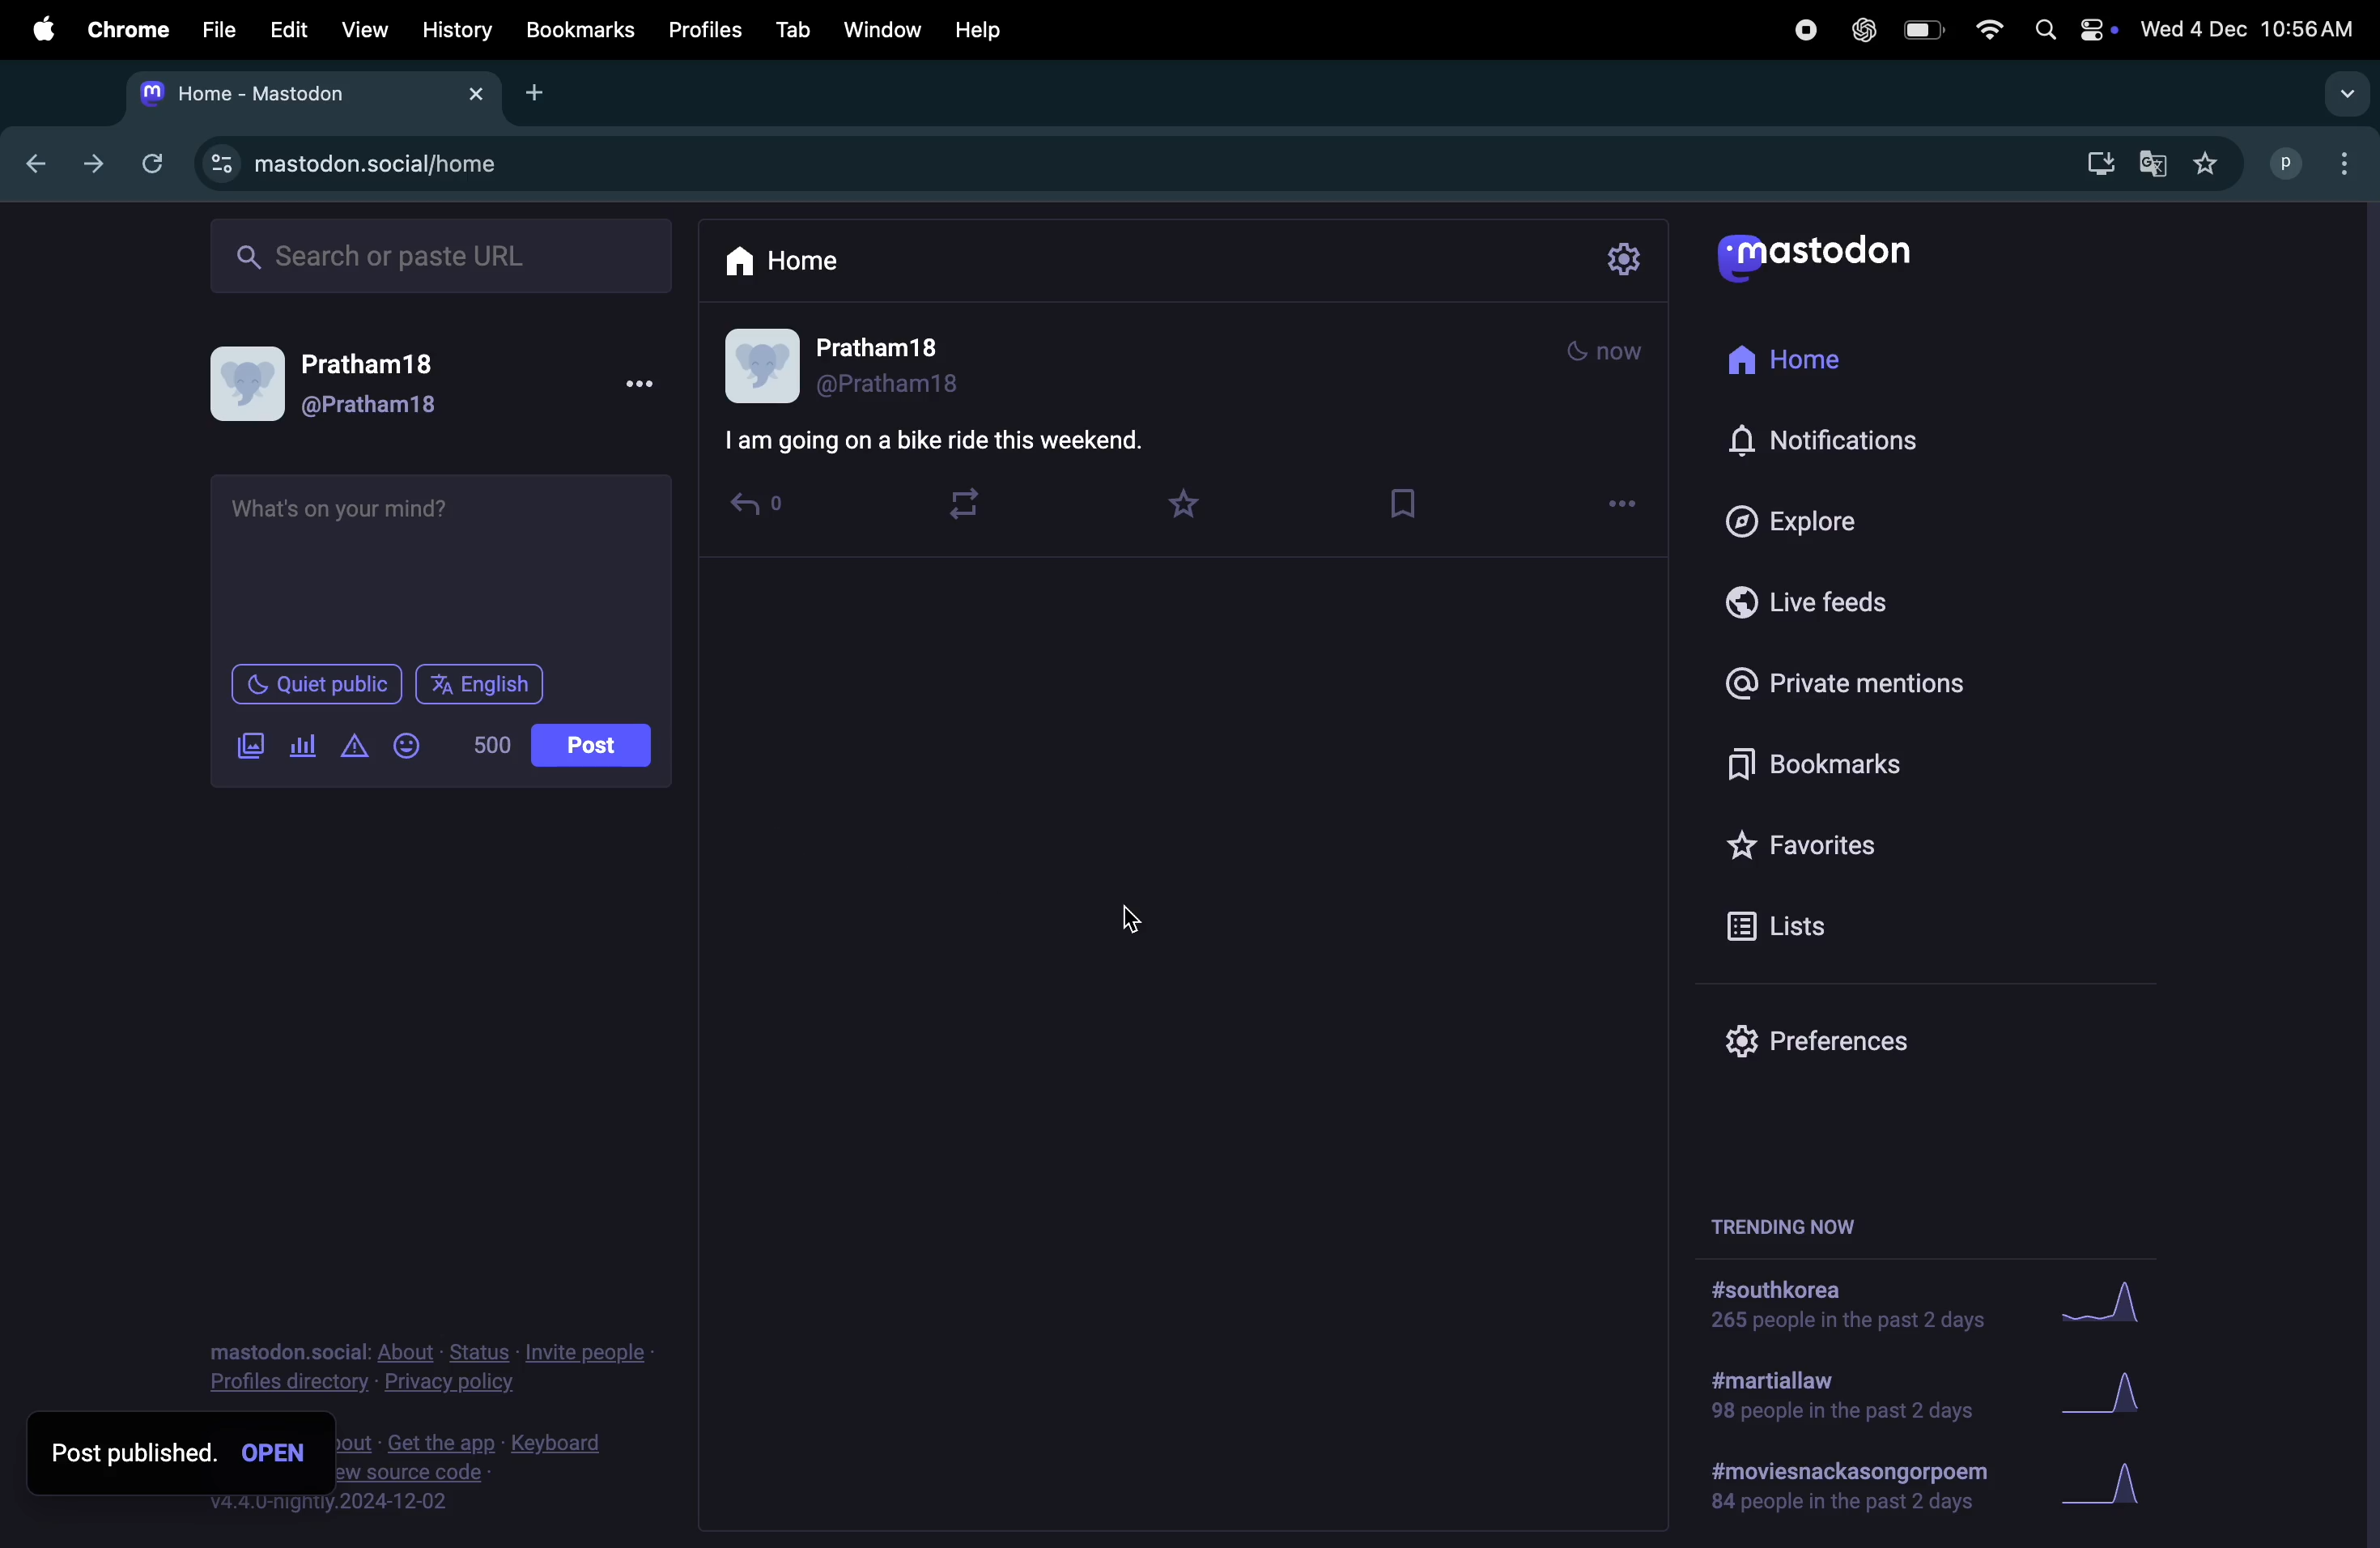 Image resolution: width=2380 pixels, height=1548 pixels. I want to click on downlaods, so click(2092, 160).